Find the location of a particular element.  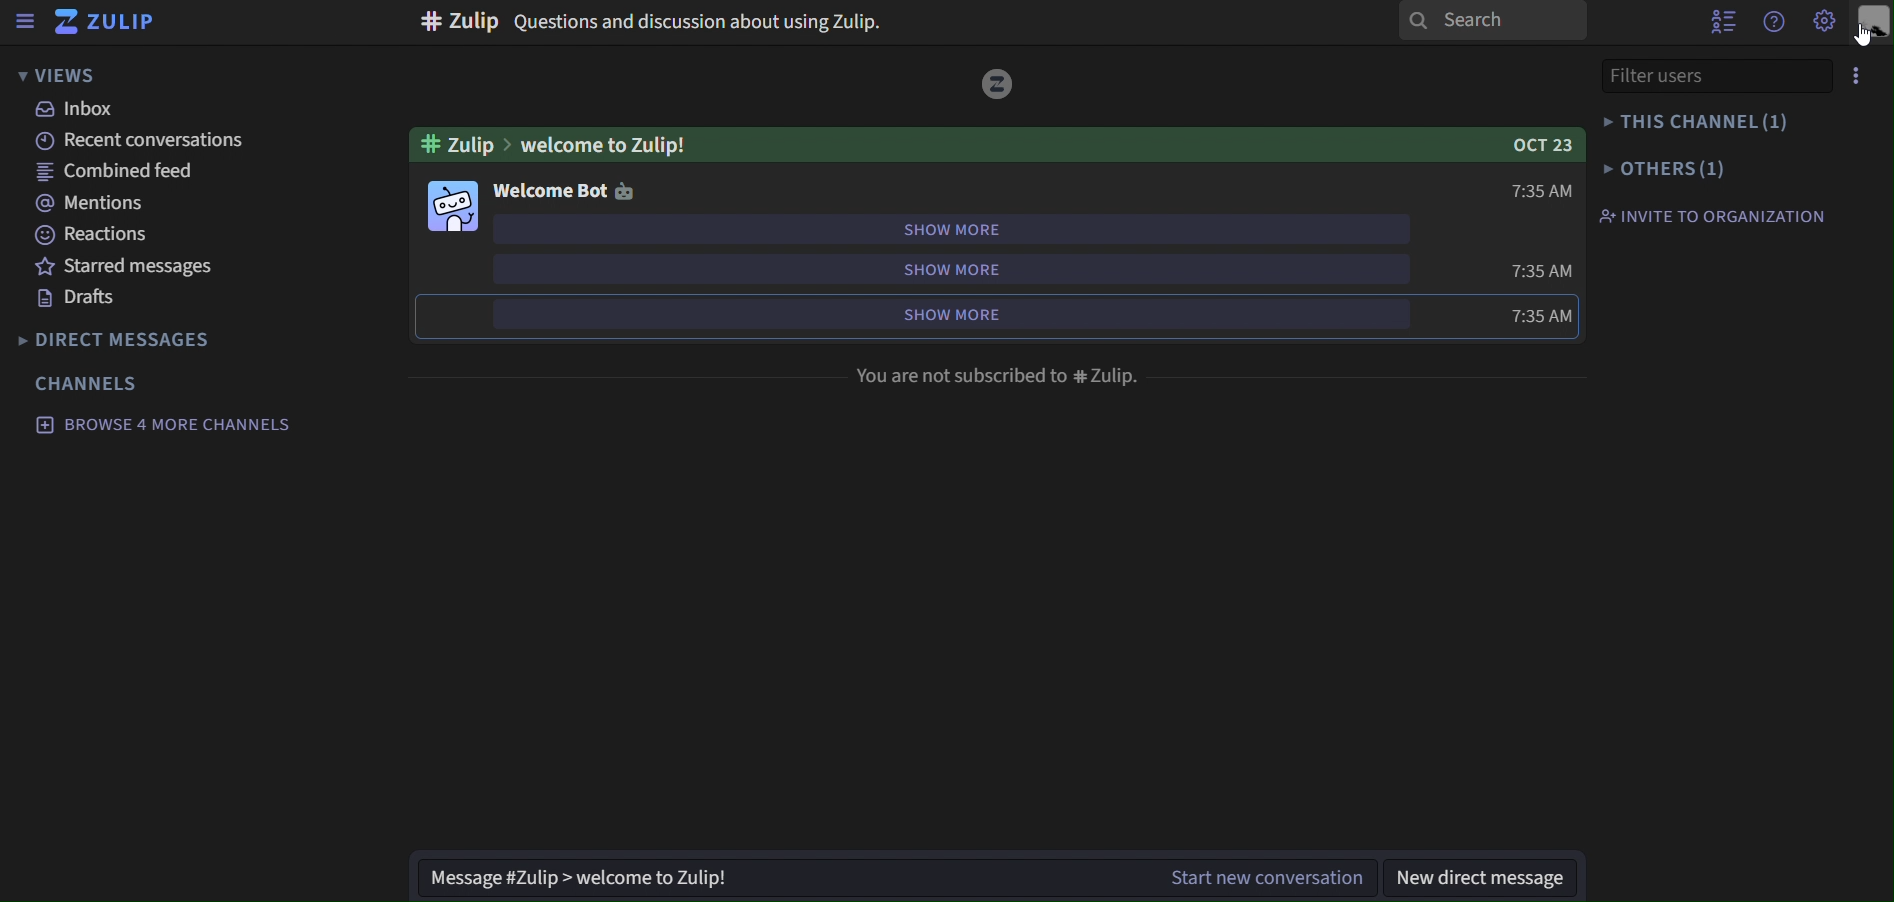

7:35 AM is located at coordinates (1538, 271).